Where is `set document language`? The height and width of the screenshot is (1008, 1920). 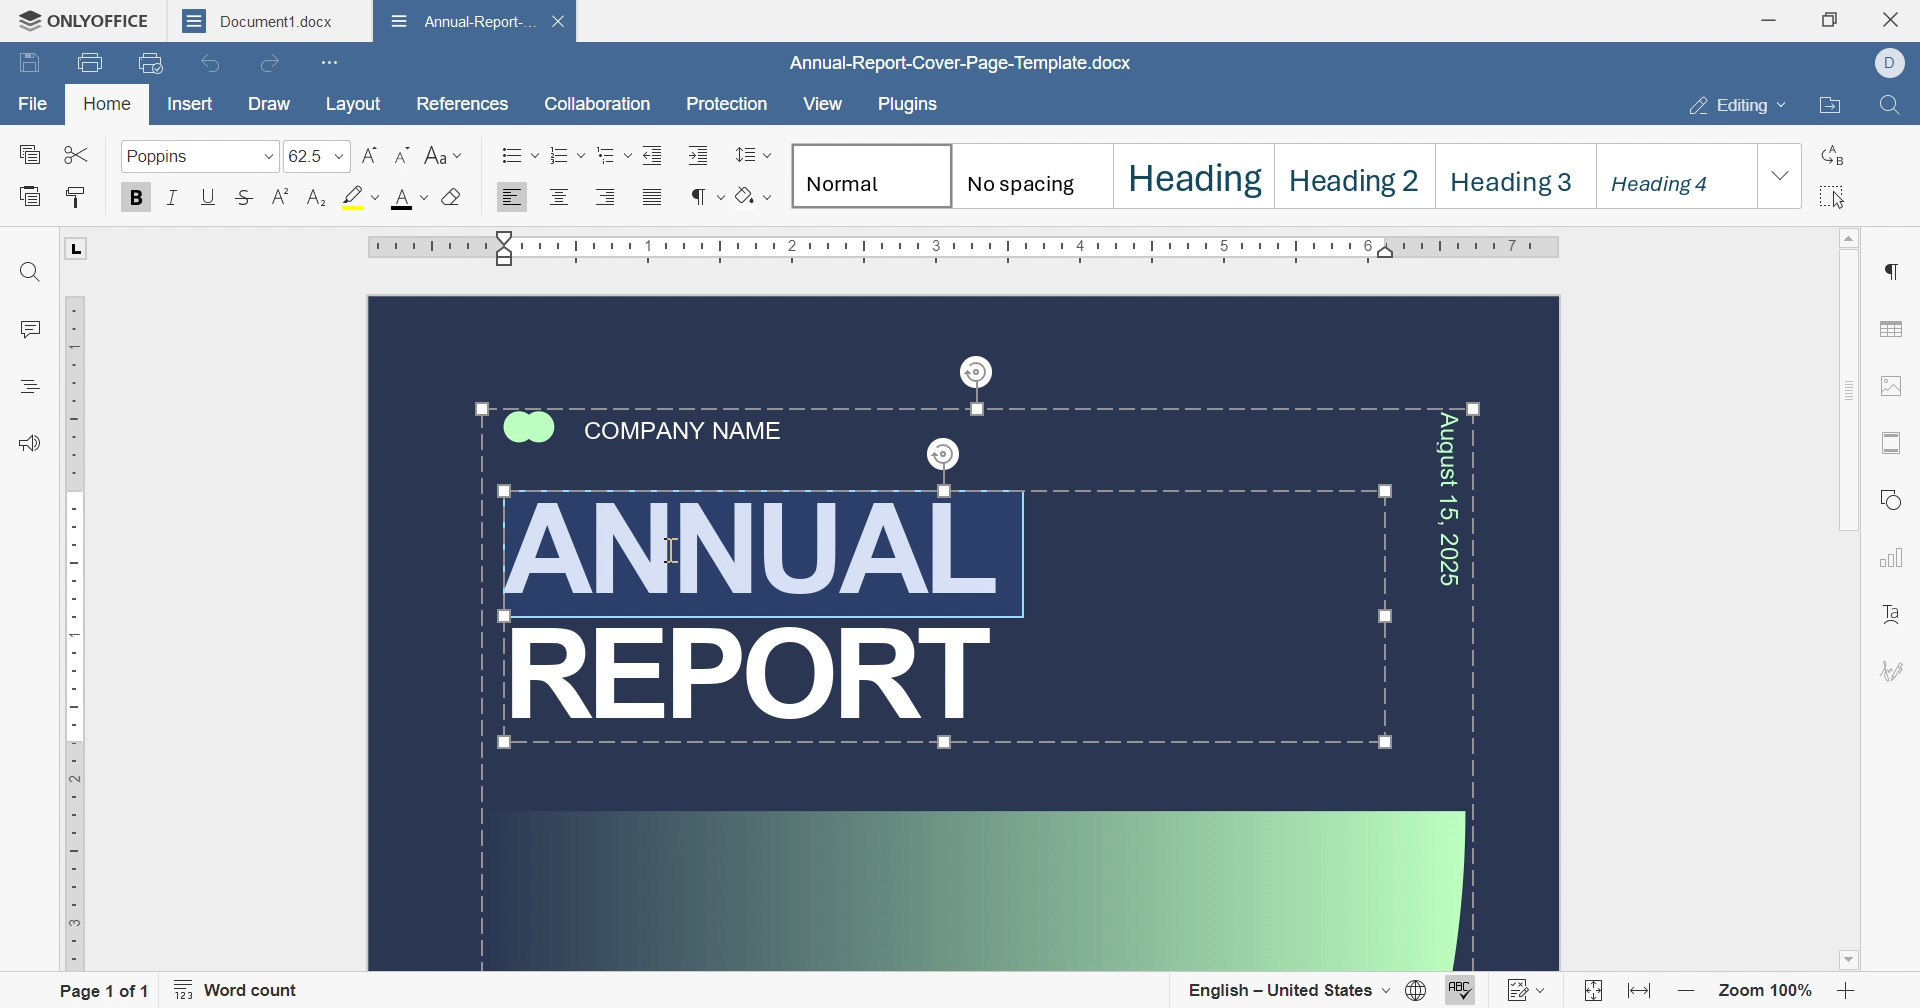
set document language is located at coordinates (1419, 992).